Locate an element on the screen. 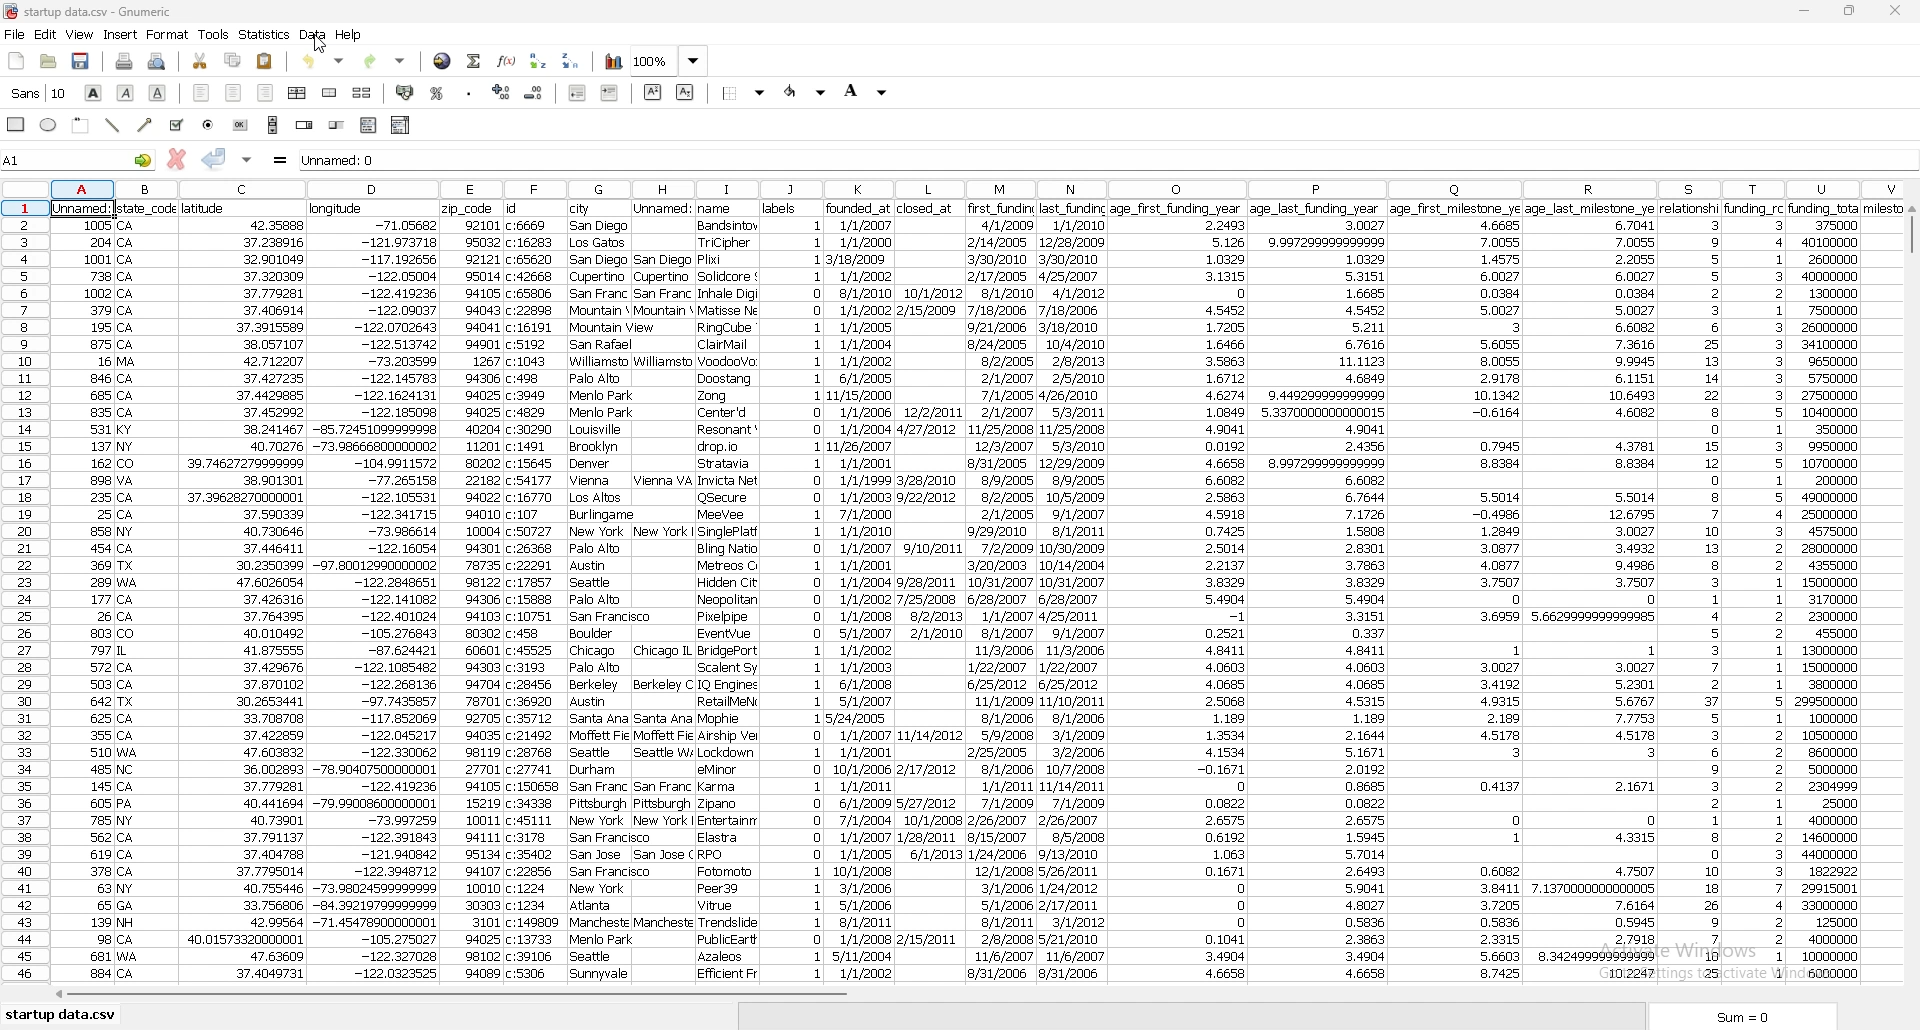 This screenshot has height=1030, width=1920. daat is located at coordinates (537, 591).